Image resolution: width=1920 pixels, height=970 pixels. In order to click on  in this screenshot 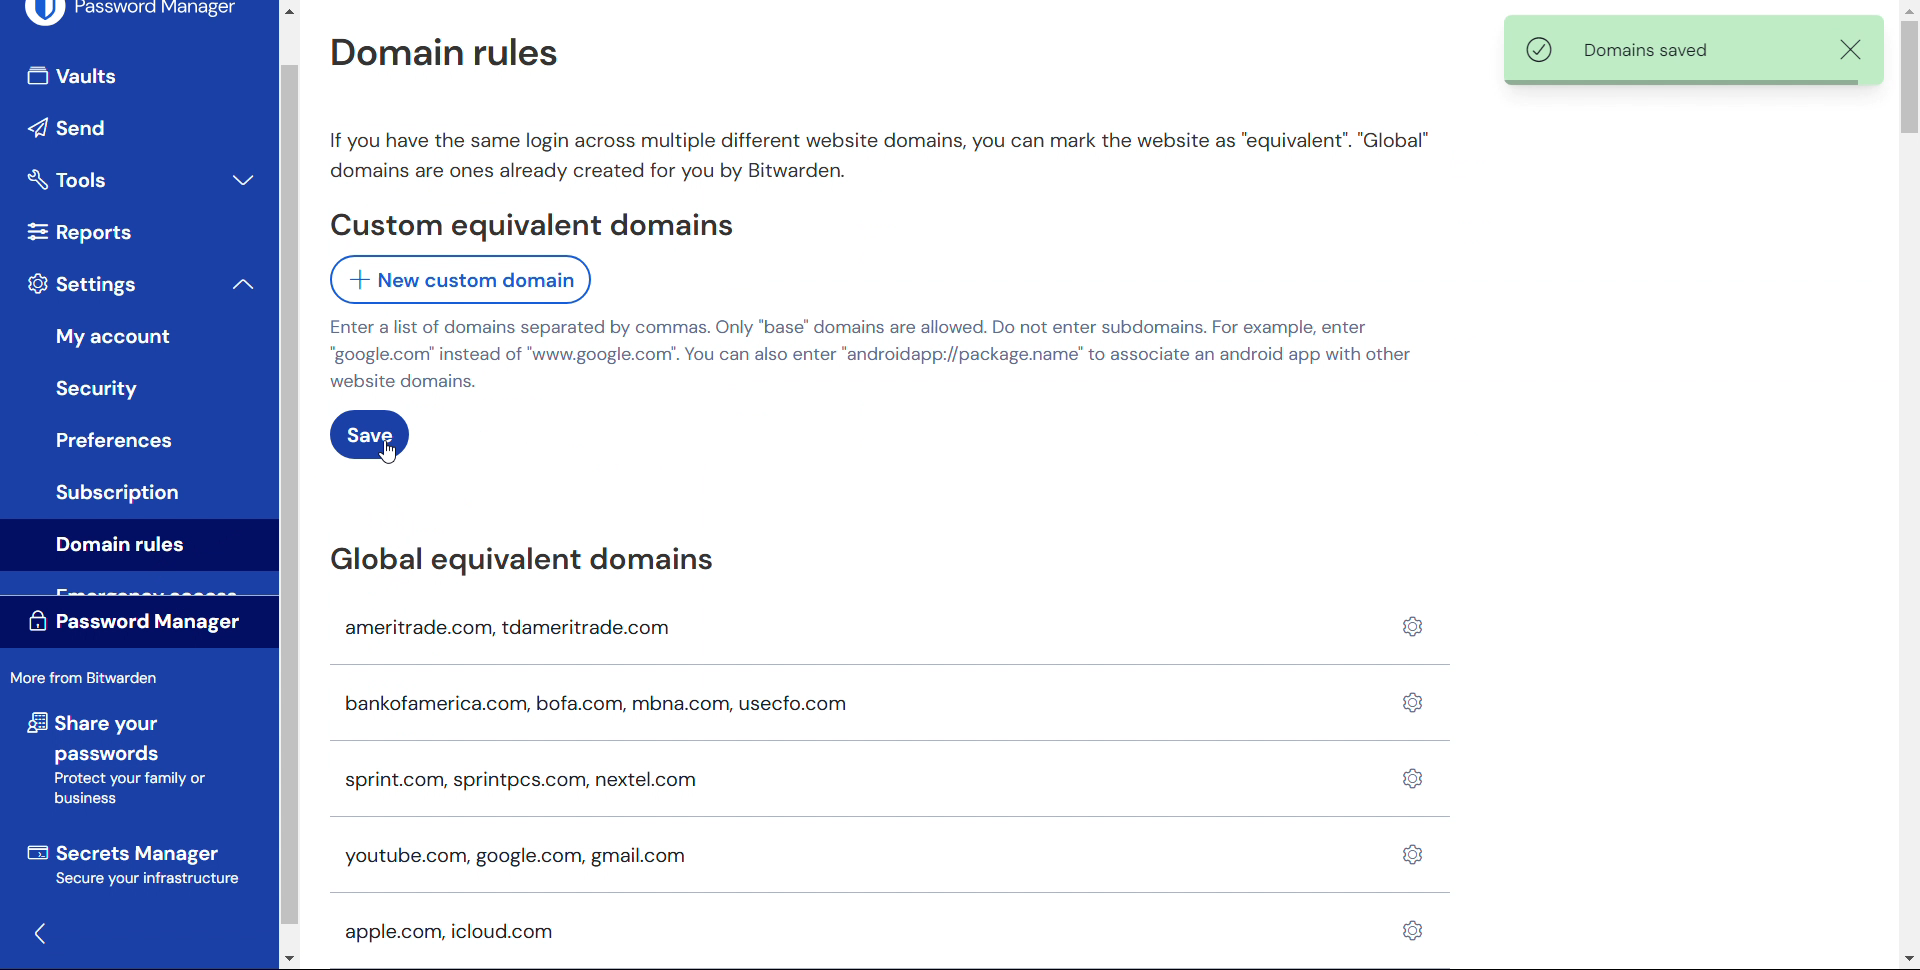, I will do `click(113, 440)`.